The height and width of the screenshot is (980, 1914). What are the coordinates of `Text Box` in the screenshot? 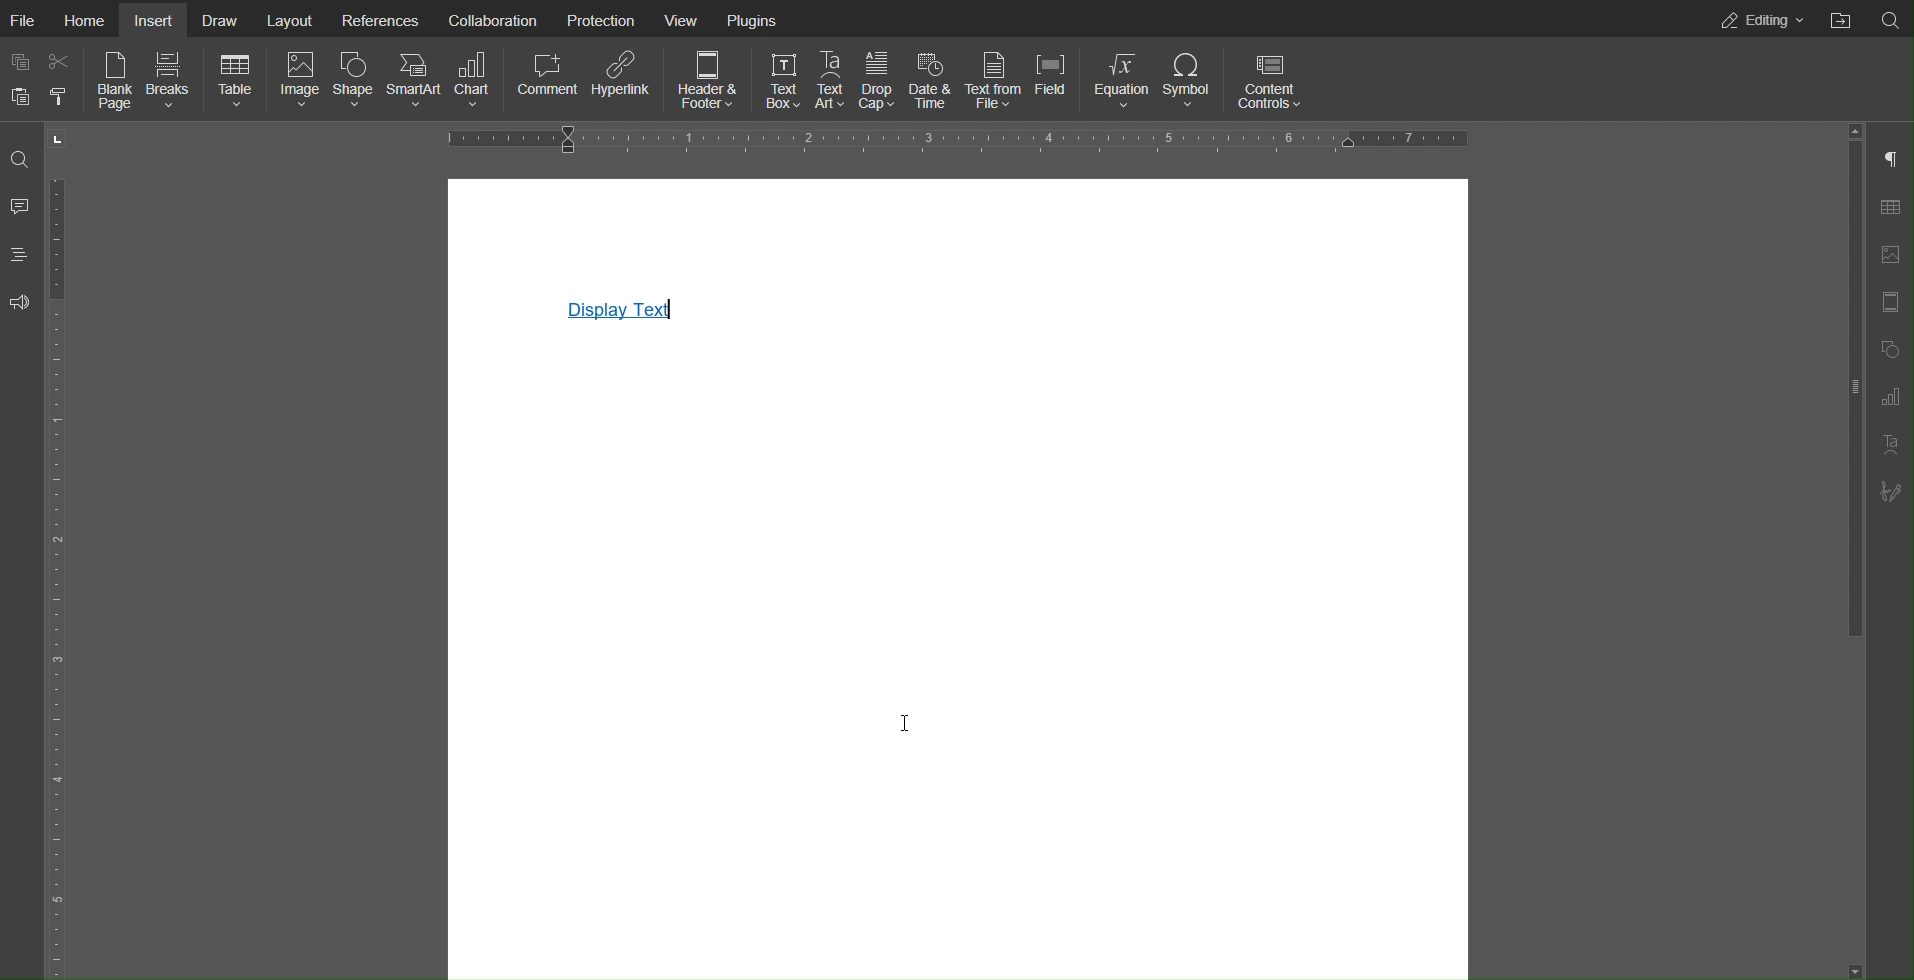 It's located at (784, 81).